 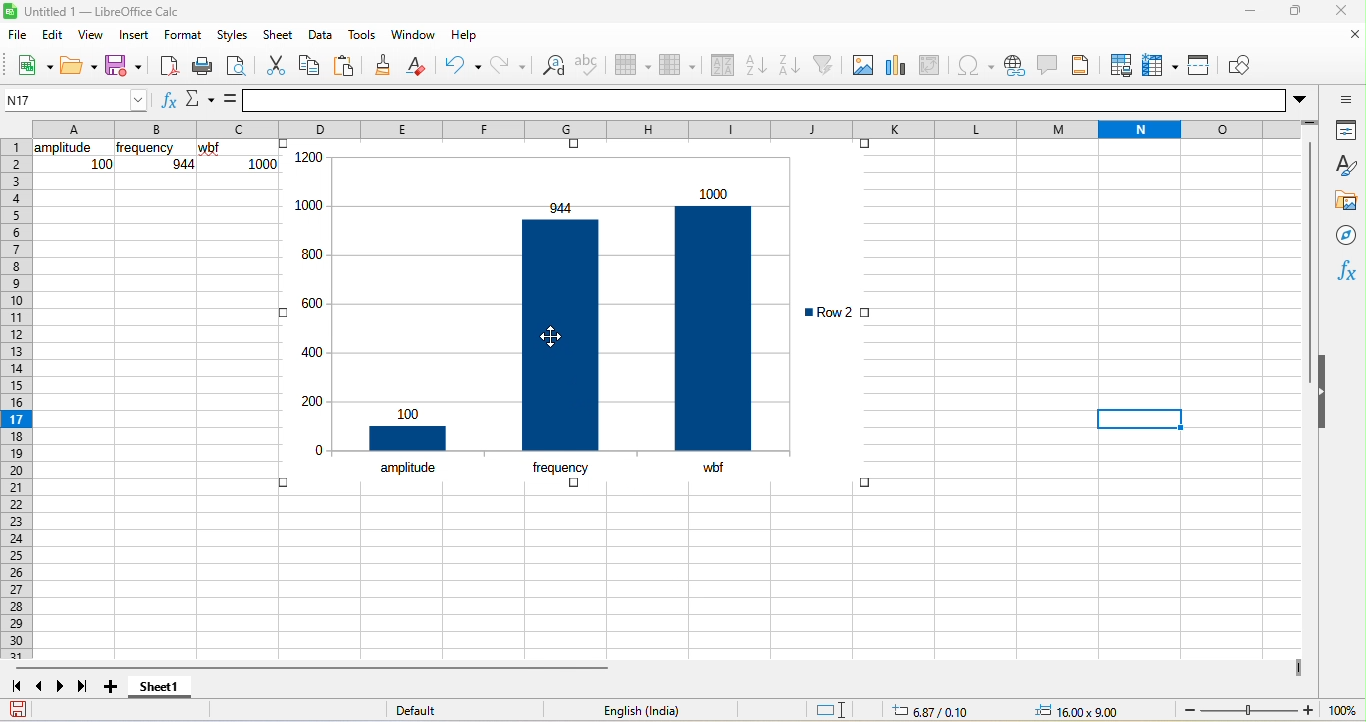 What do you see at coordinates (278, 35) in the screenshot?
I see `sheet` at bounding box center [278, 35].